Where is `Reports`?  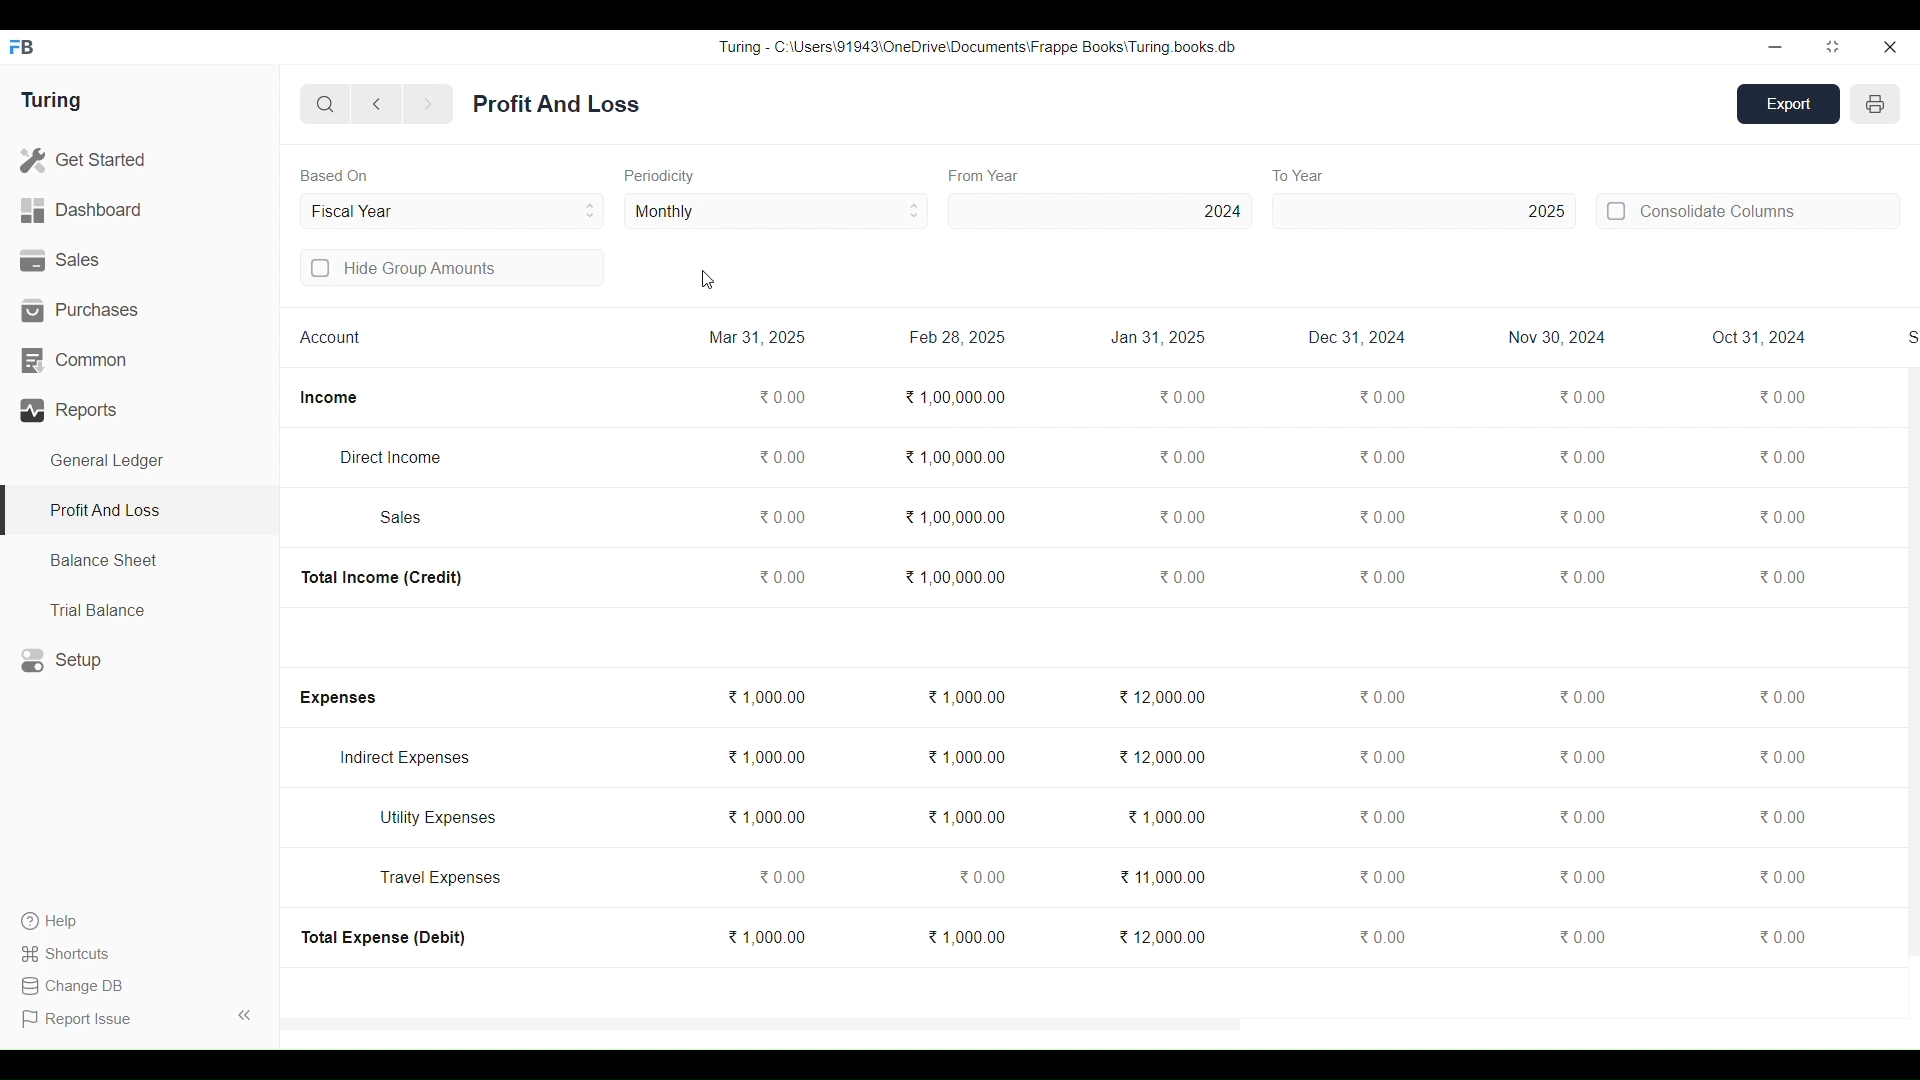
Reports is located at coordinates (140, 410).